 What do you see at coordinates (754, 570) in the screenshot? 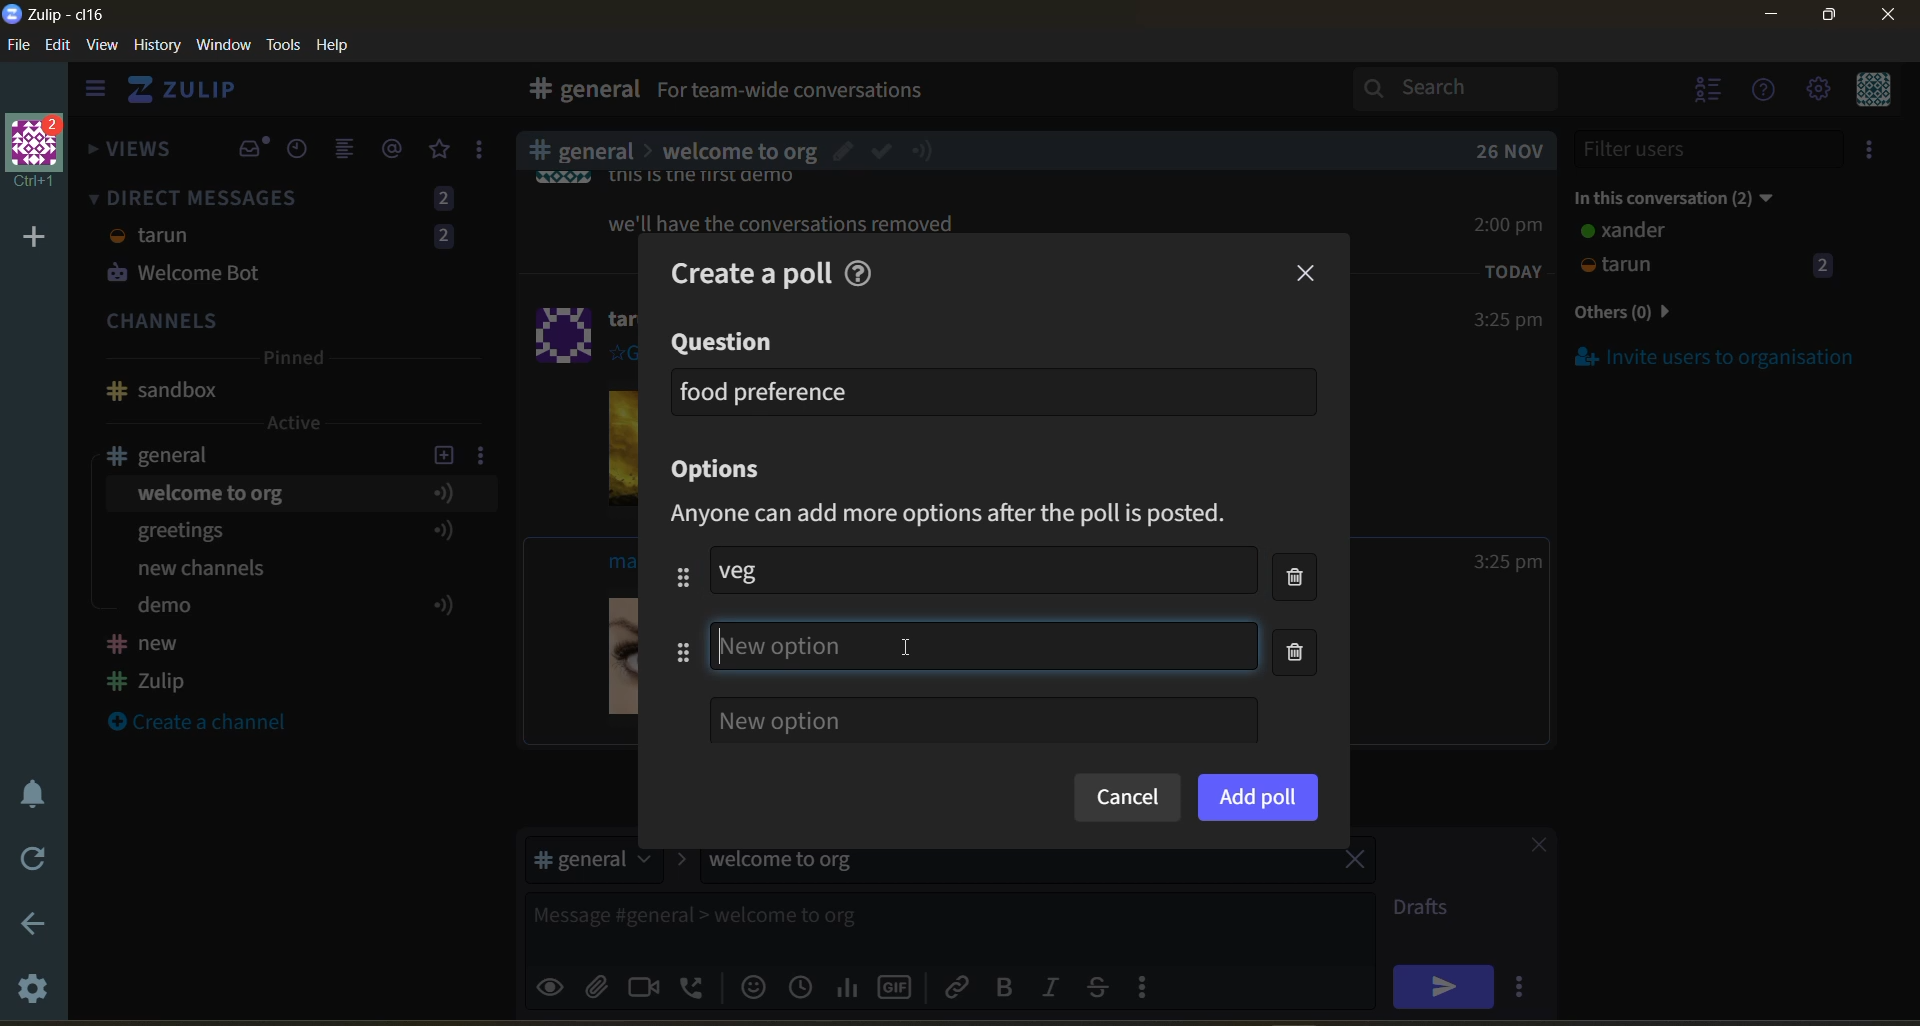
I see `option a (veg)` at bounding box center [754, 570].